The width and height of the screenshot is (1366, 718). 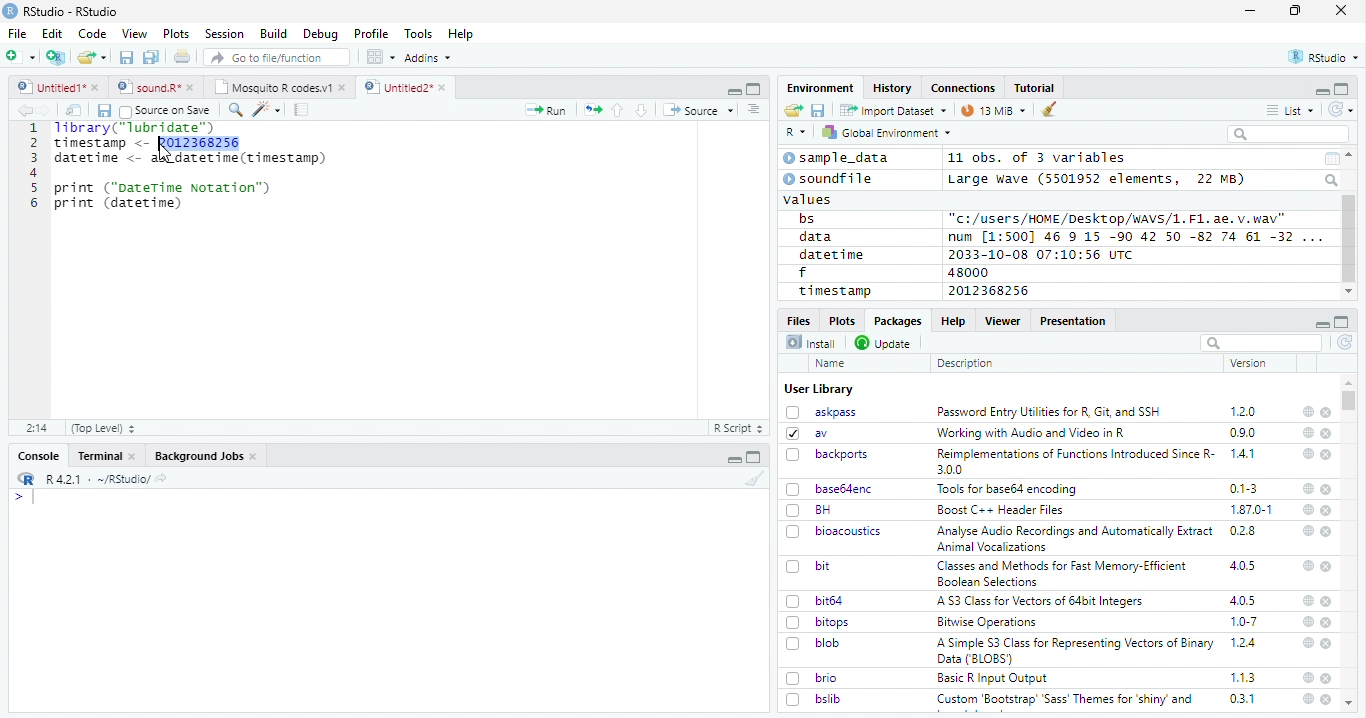 I want to click on Numbering line, so click(x=32, y=167).